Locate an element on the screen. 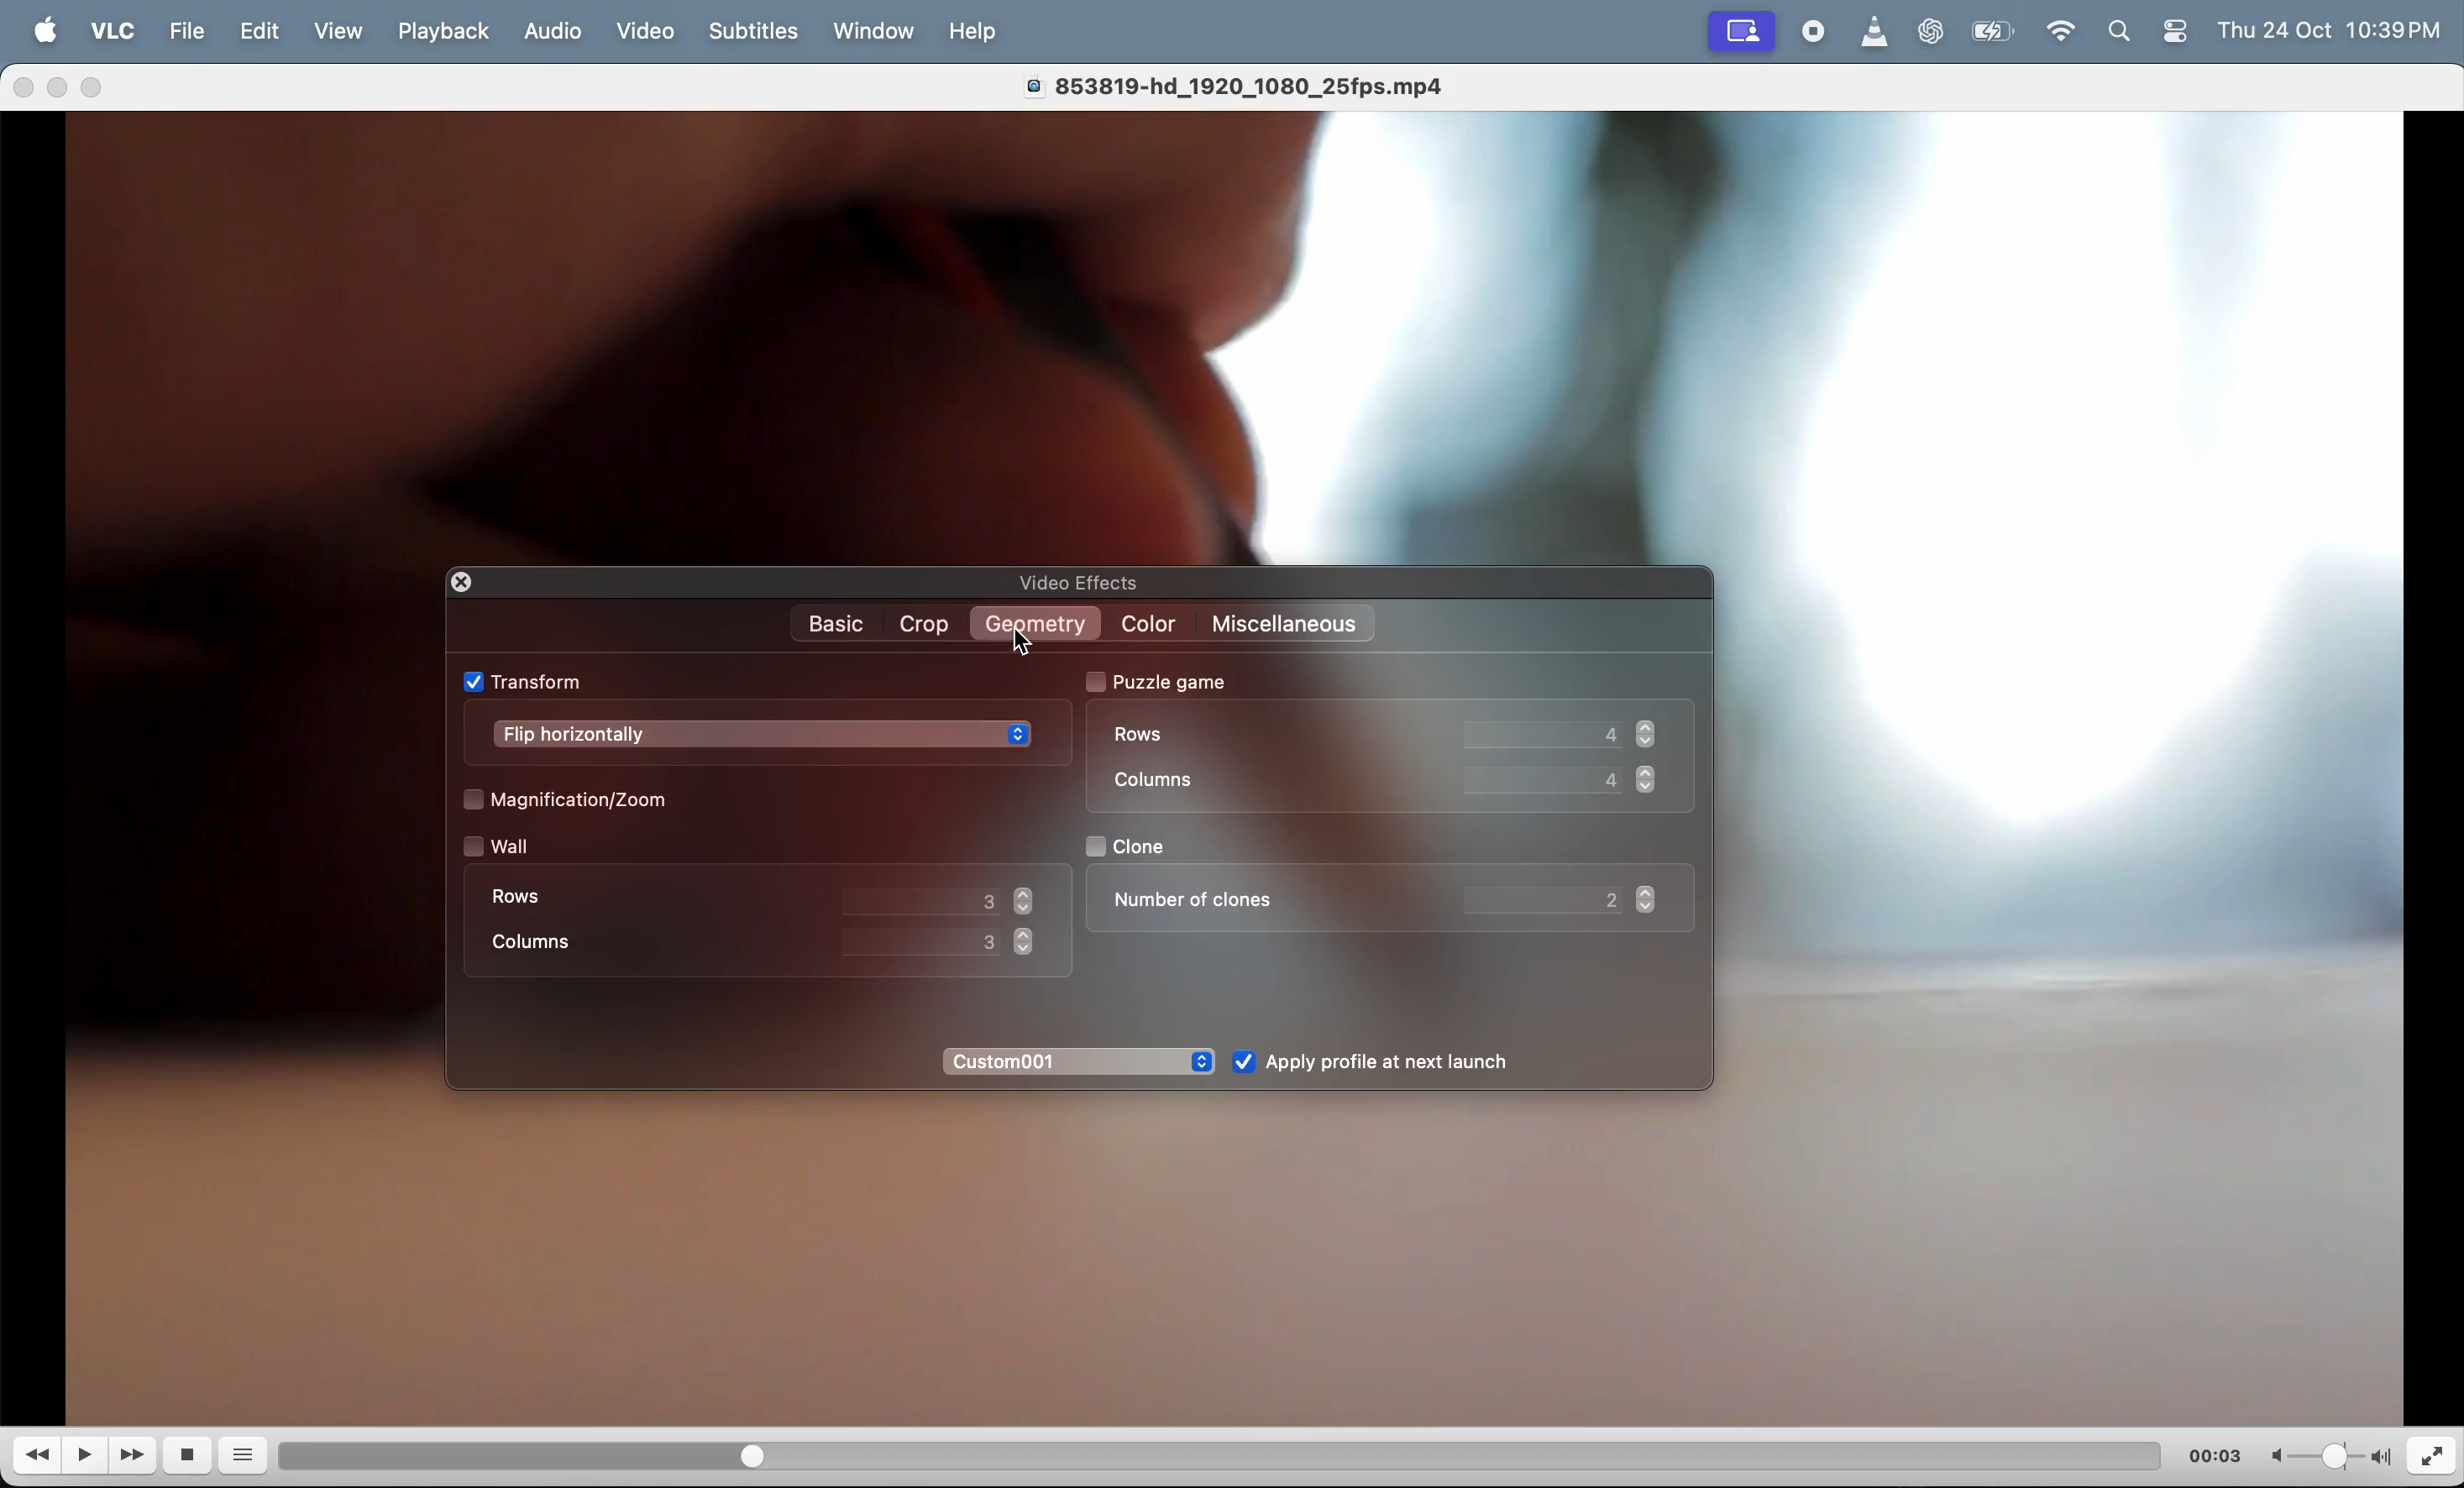 The image size is (2464, 1488). view is located at coordinates (349, 32).